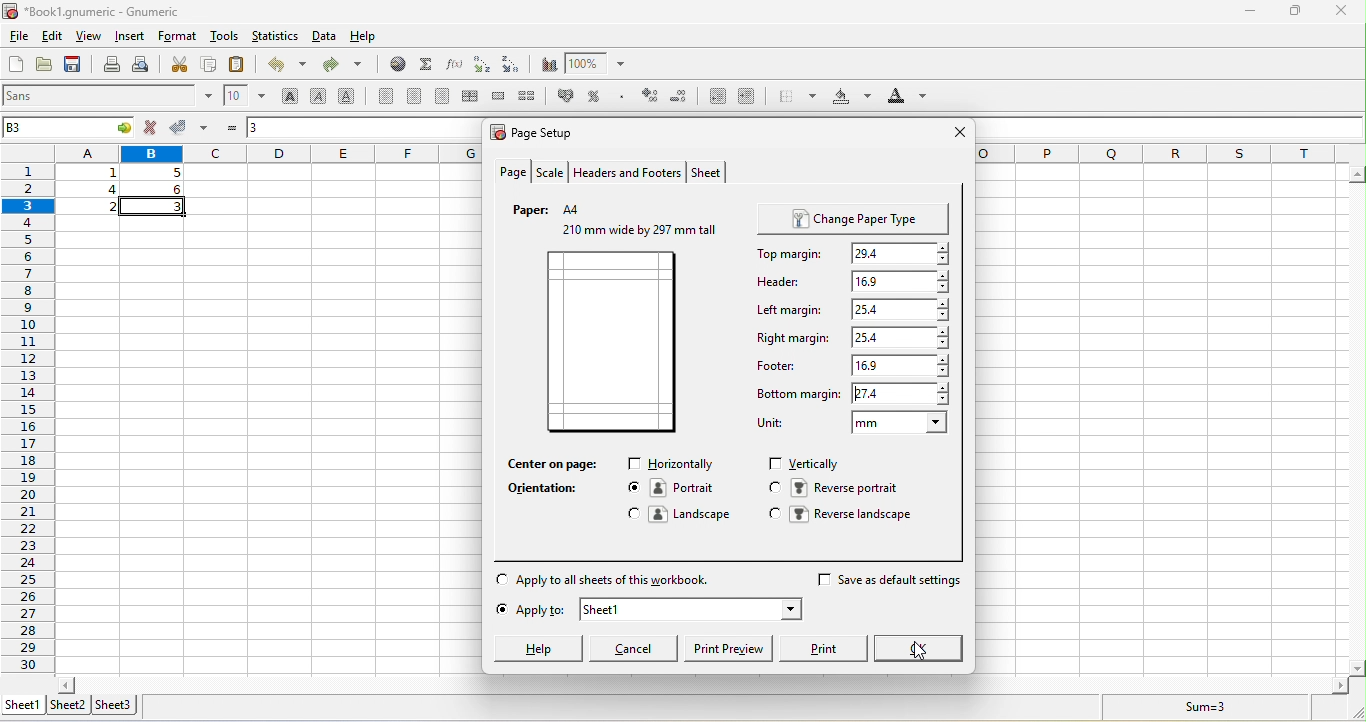  I want to click on portrait, so click(679, 489).